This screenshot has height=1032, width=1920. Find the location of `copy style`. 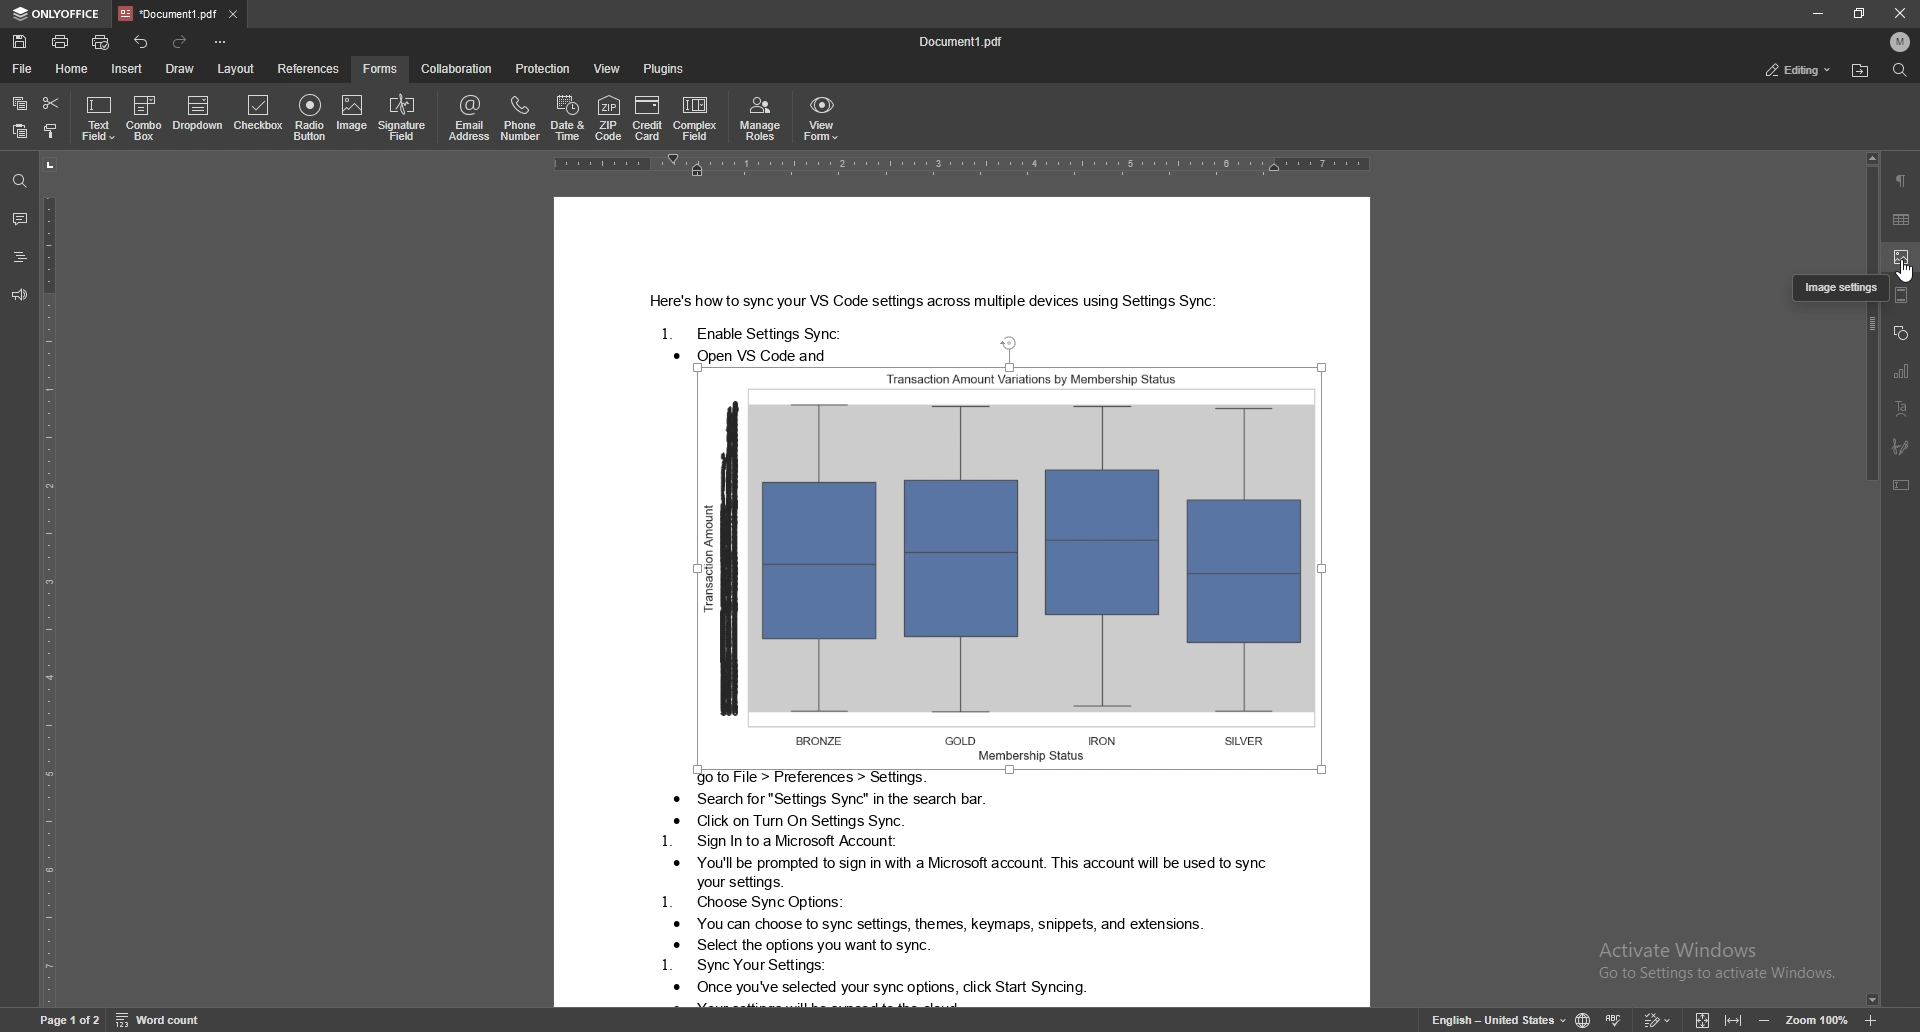

copy style is located at coordinates (51, 132).